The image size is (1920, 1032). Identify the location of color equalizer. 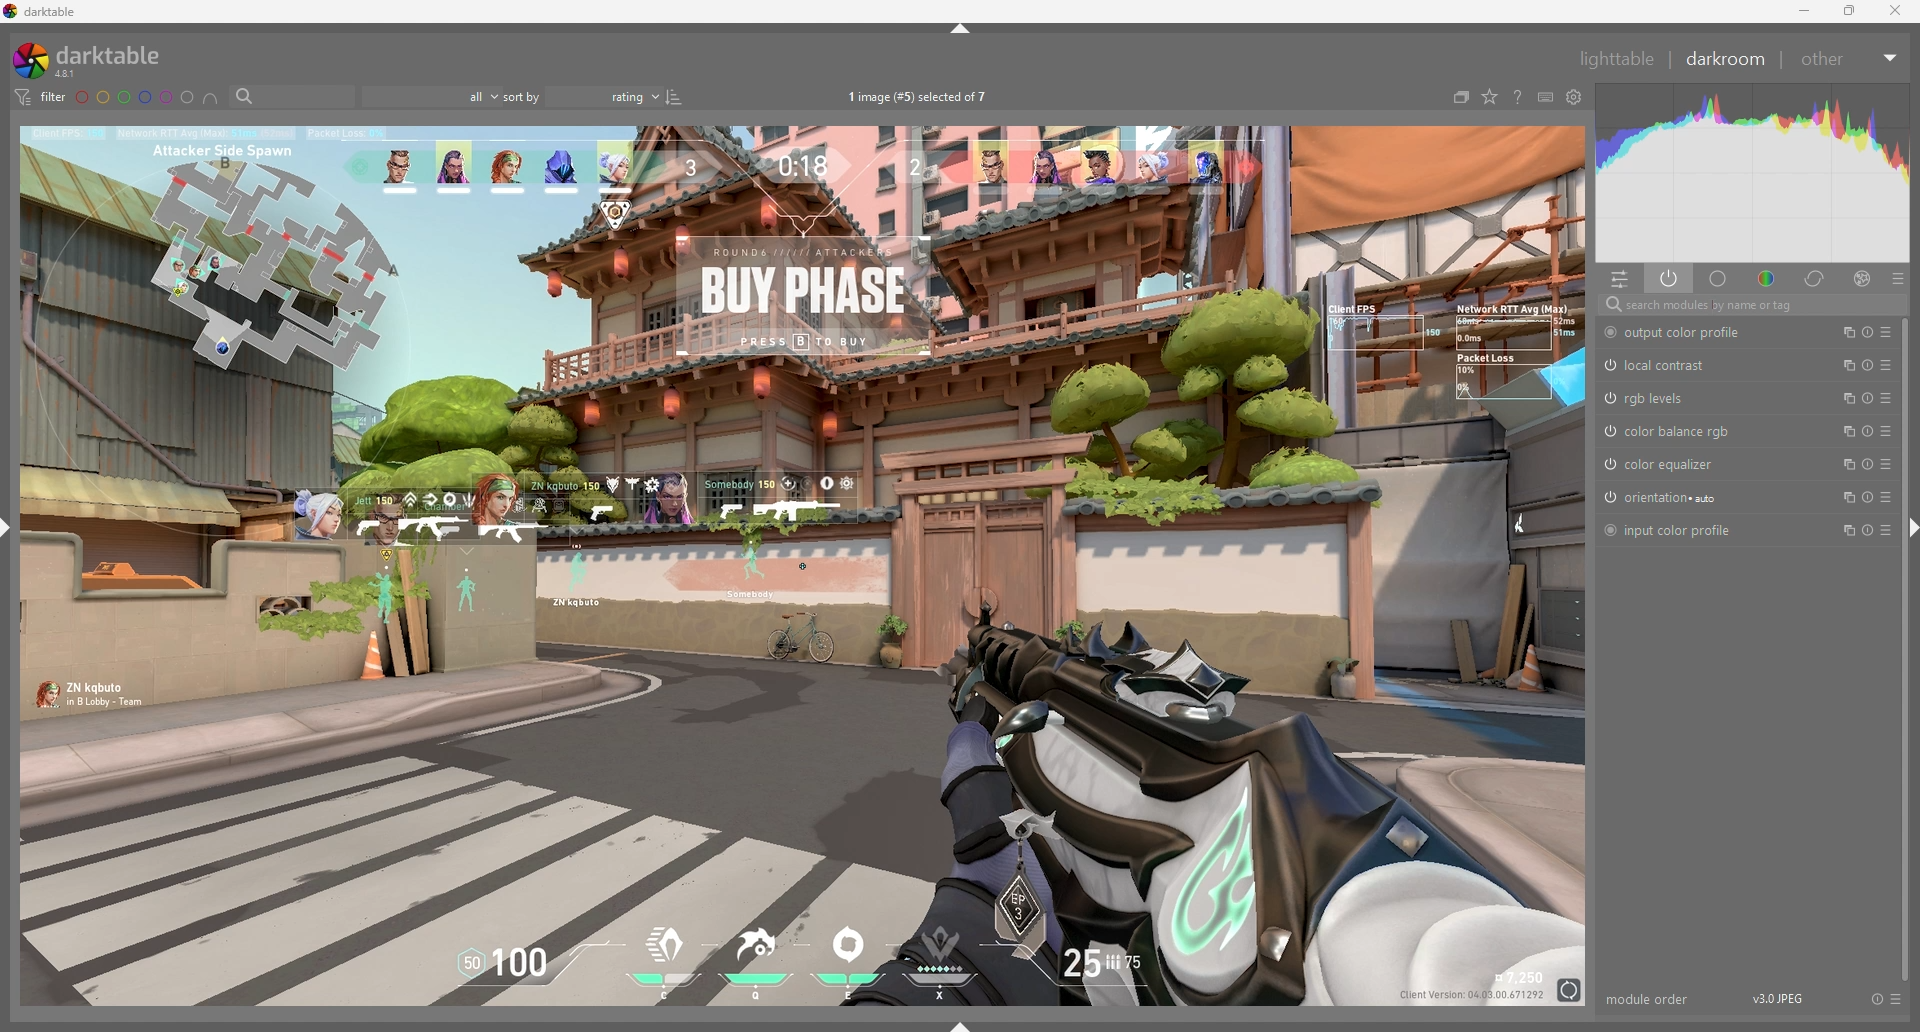
(1663, 464).